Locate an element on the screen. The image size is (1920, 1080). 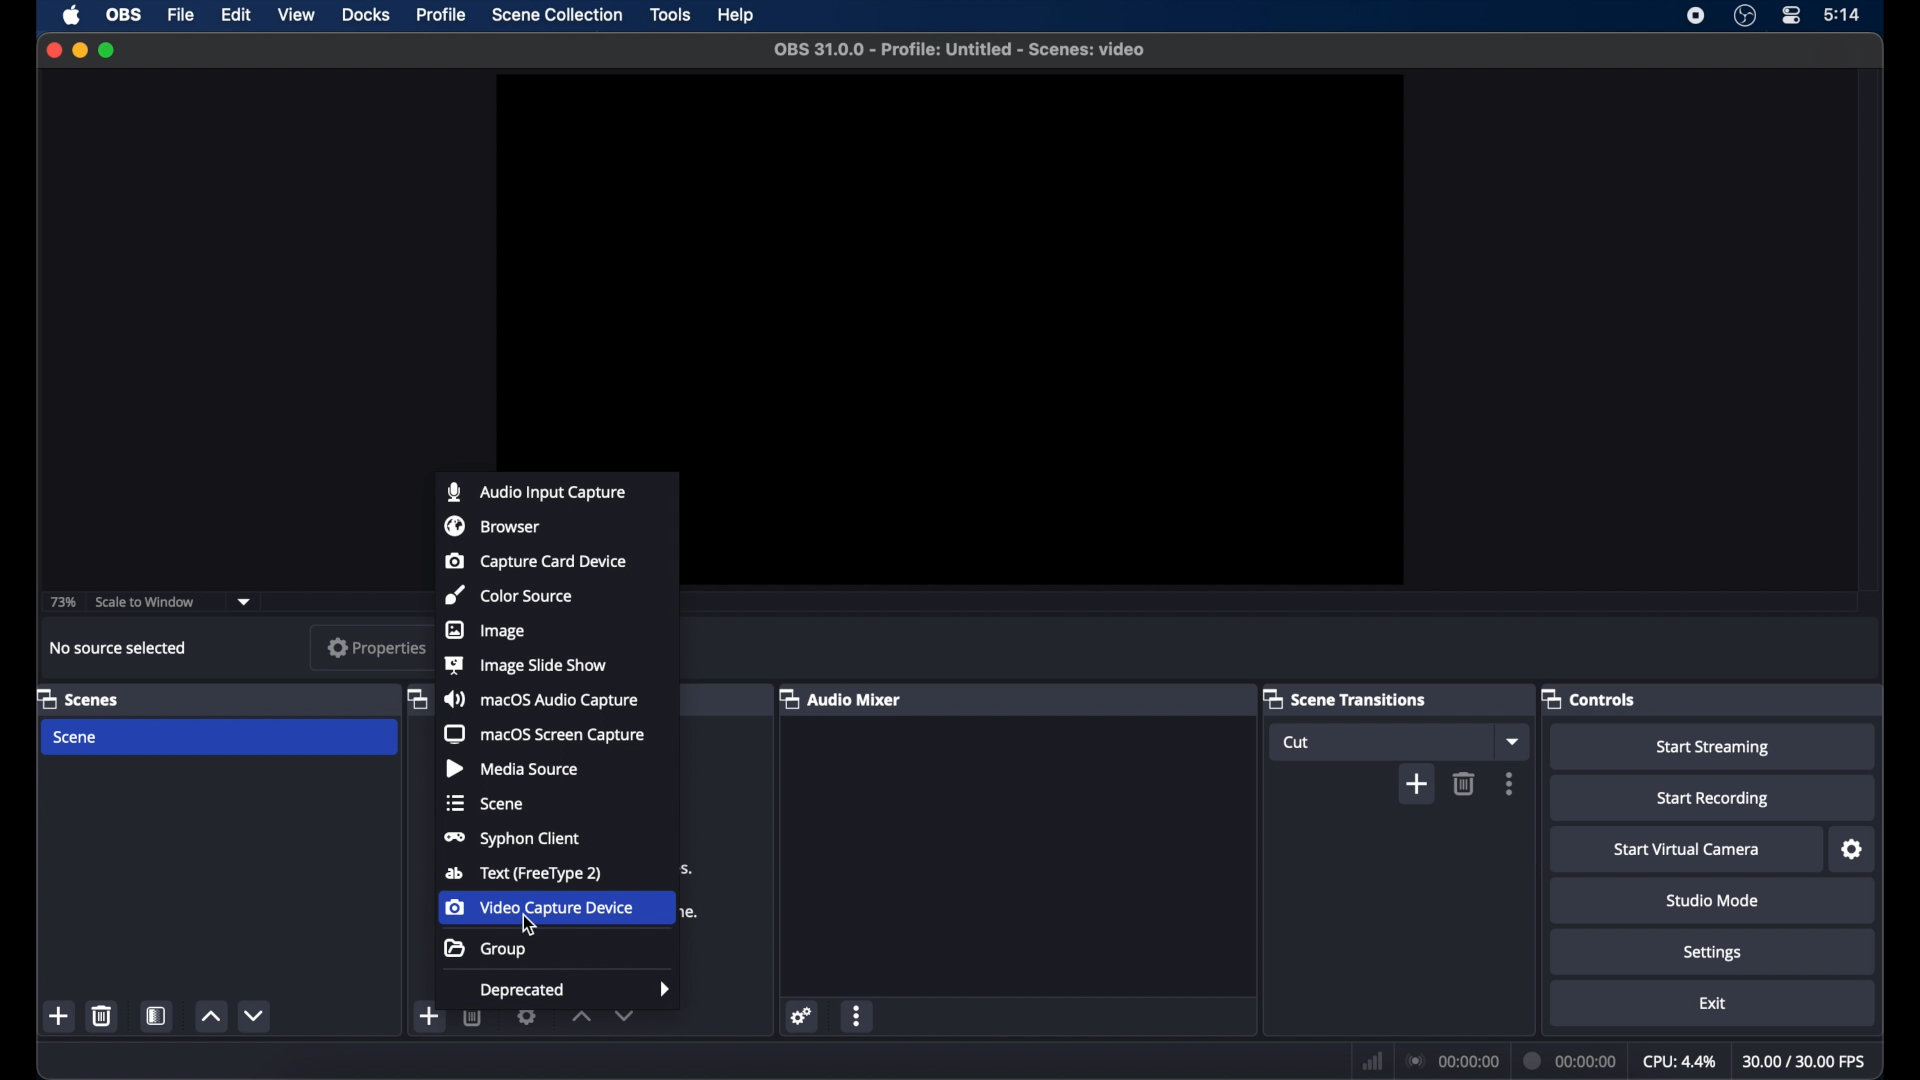
scale to window is located at coordinates (148, 602).